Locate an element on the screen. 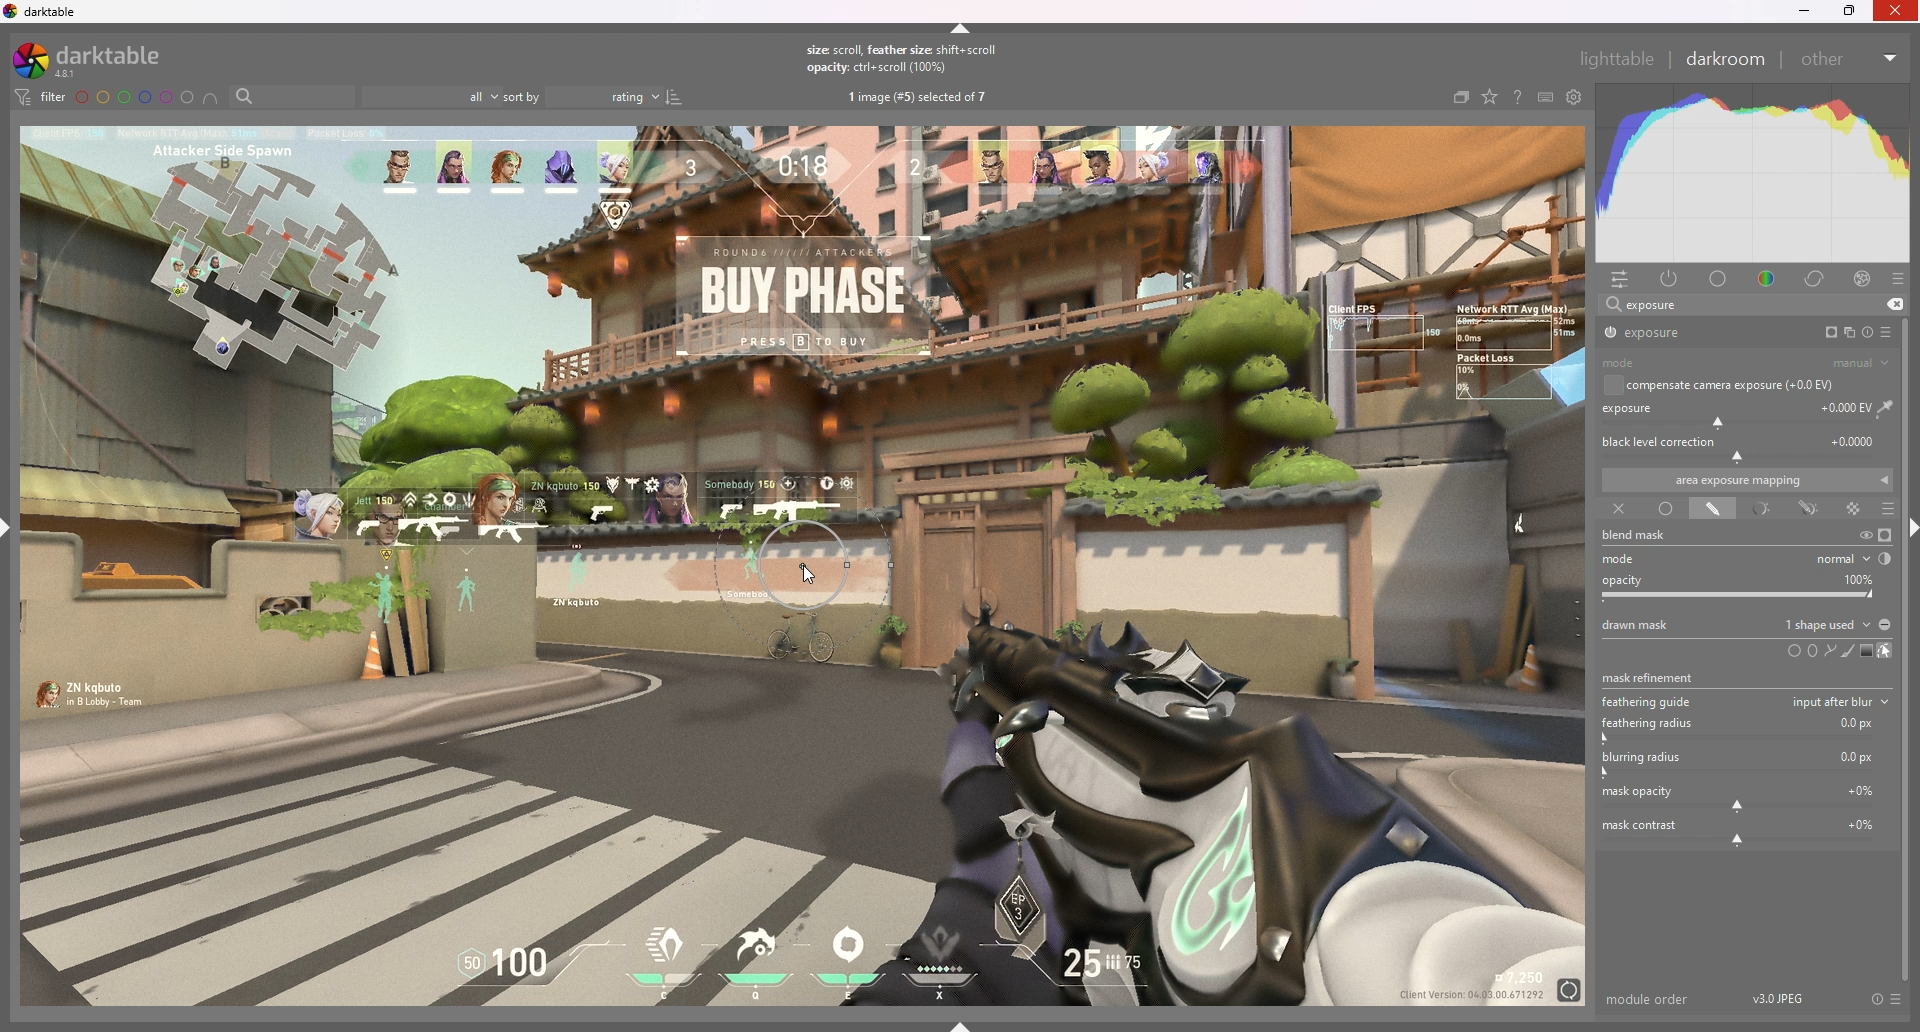  keyboars shortcut is located at coordinates (1544, 97).